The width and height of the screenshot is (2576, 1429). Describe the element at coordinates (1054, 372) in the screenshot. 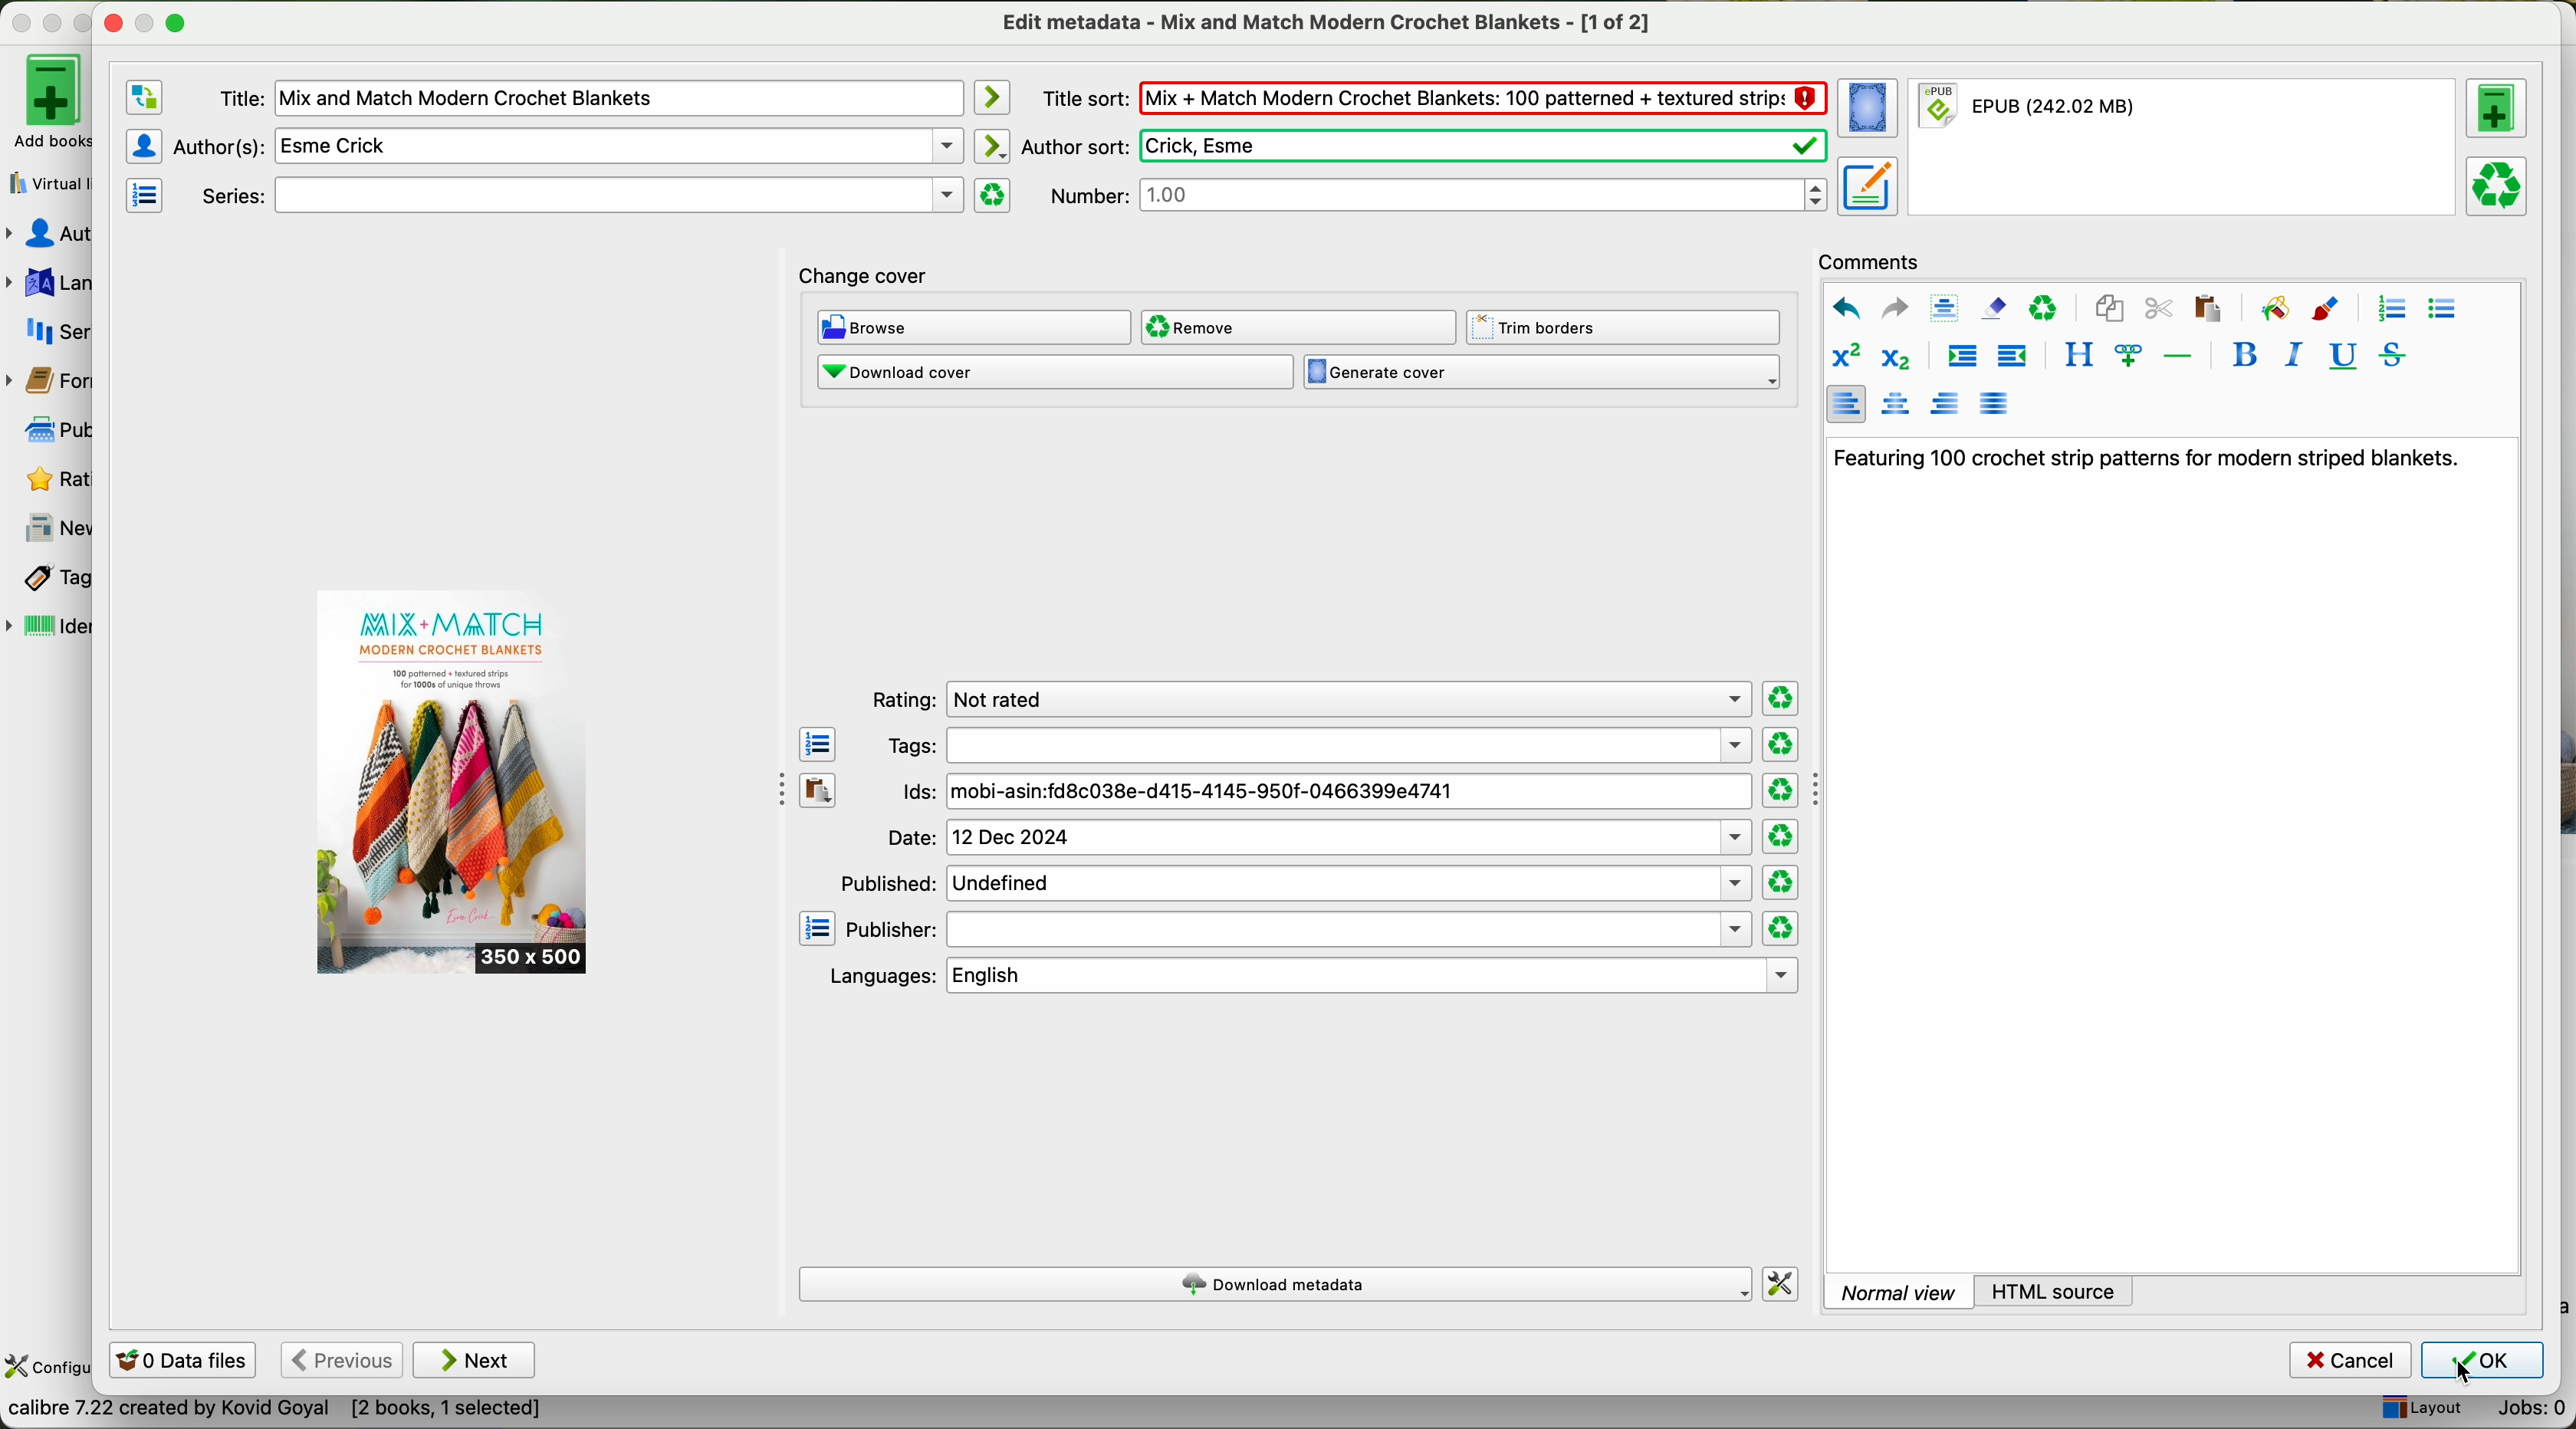

I see `download cover` at that location.